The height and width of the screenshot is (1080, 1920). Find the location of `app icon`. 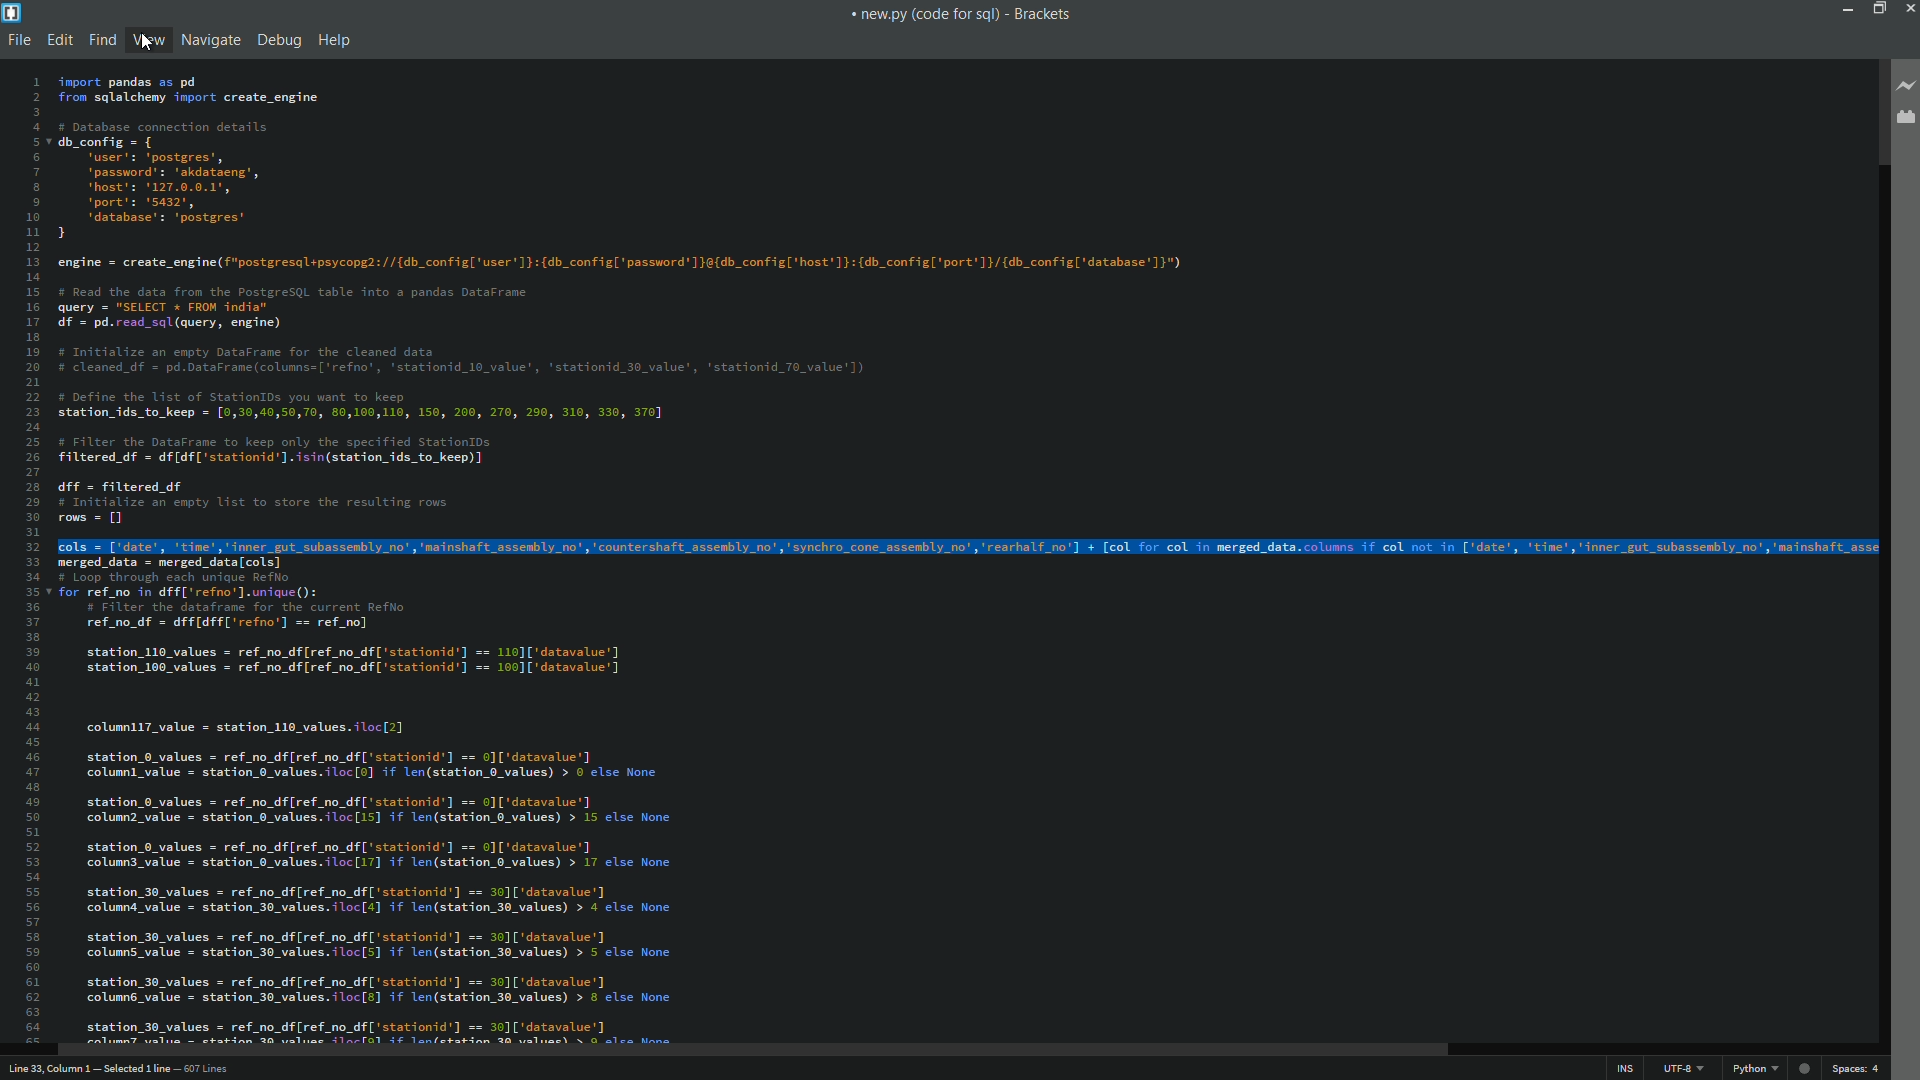

app icon is located at coordinates (12, 12).